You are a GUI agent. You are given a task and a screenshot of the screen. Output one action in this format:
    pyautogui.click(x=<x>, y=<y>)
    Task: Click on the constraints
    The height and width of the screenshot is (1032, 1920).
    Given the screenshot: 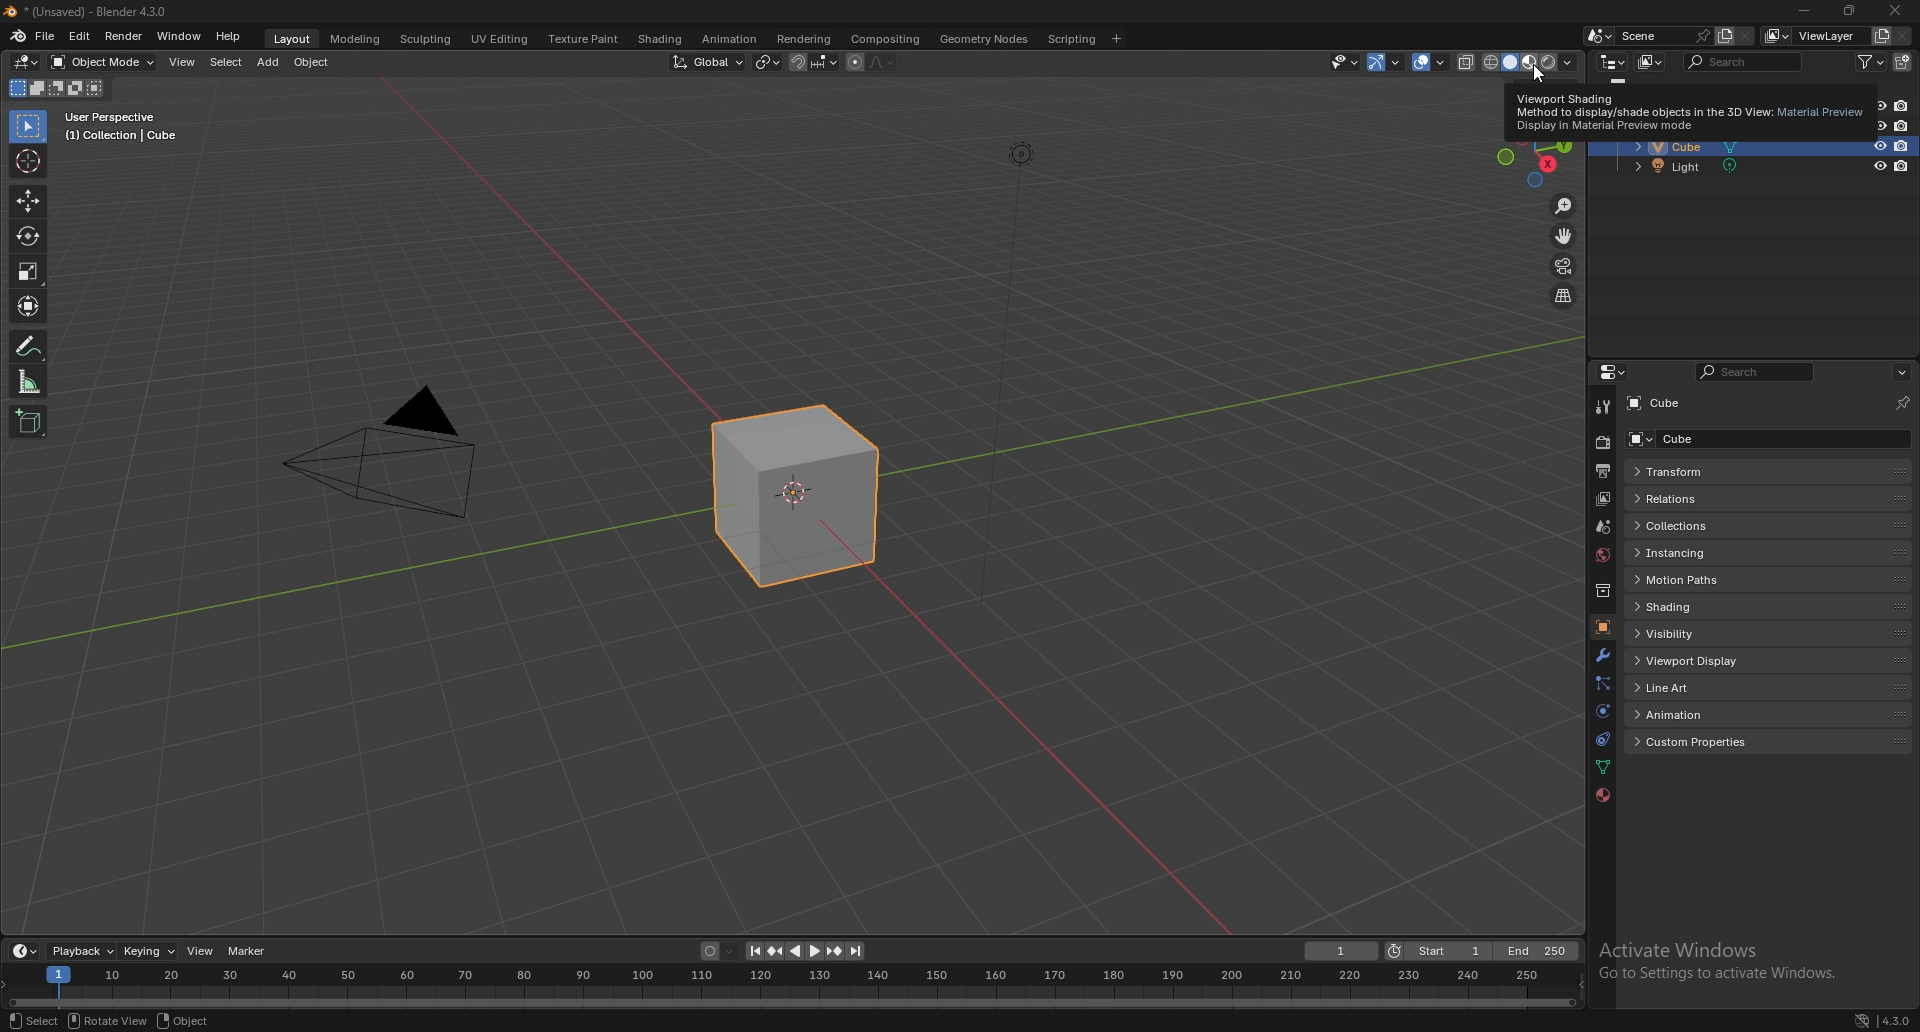 What is the action you would take?
    pyautogui.click(x=1602, y=740)
    